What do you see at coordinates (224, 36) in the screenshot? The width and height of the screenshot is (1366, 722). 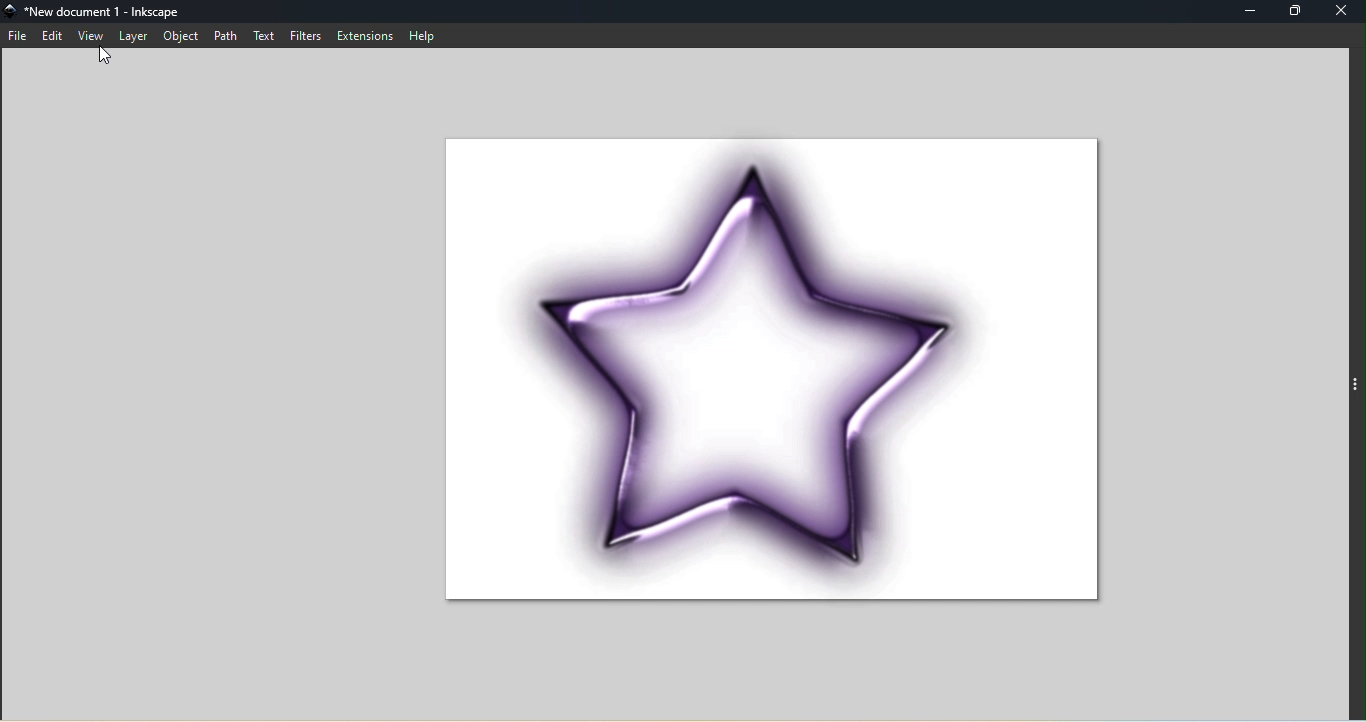 I see `Path` at bounding box center [224, 36].